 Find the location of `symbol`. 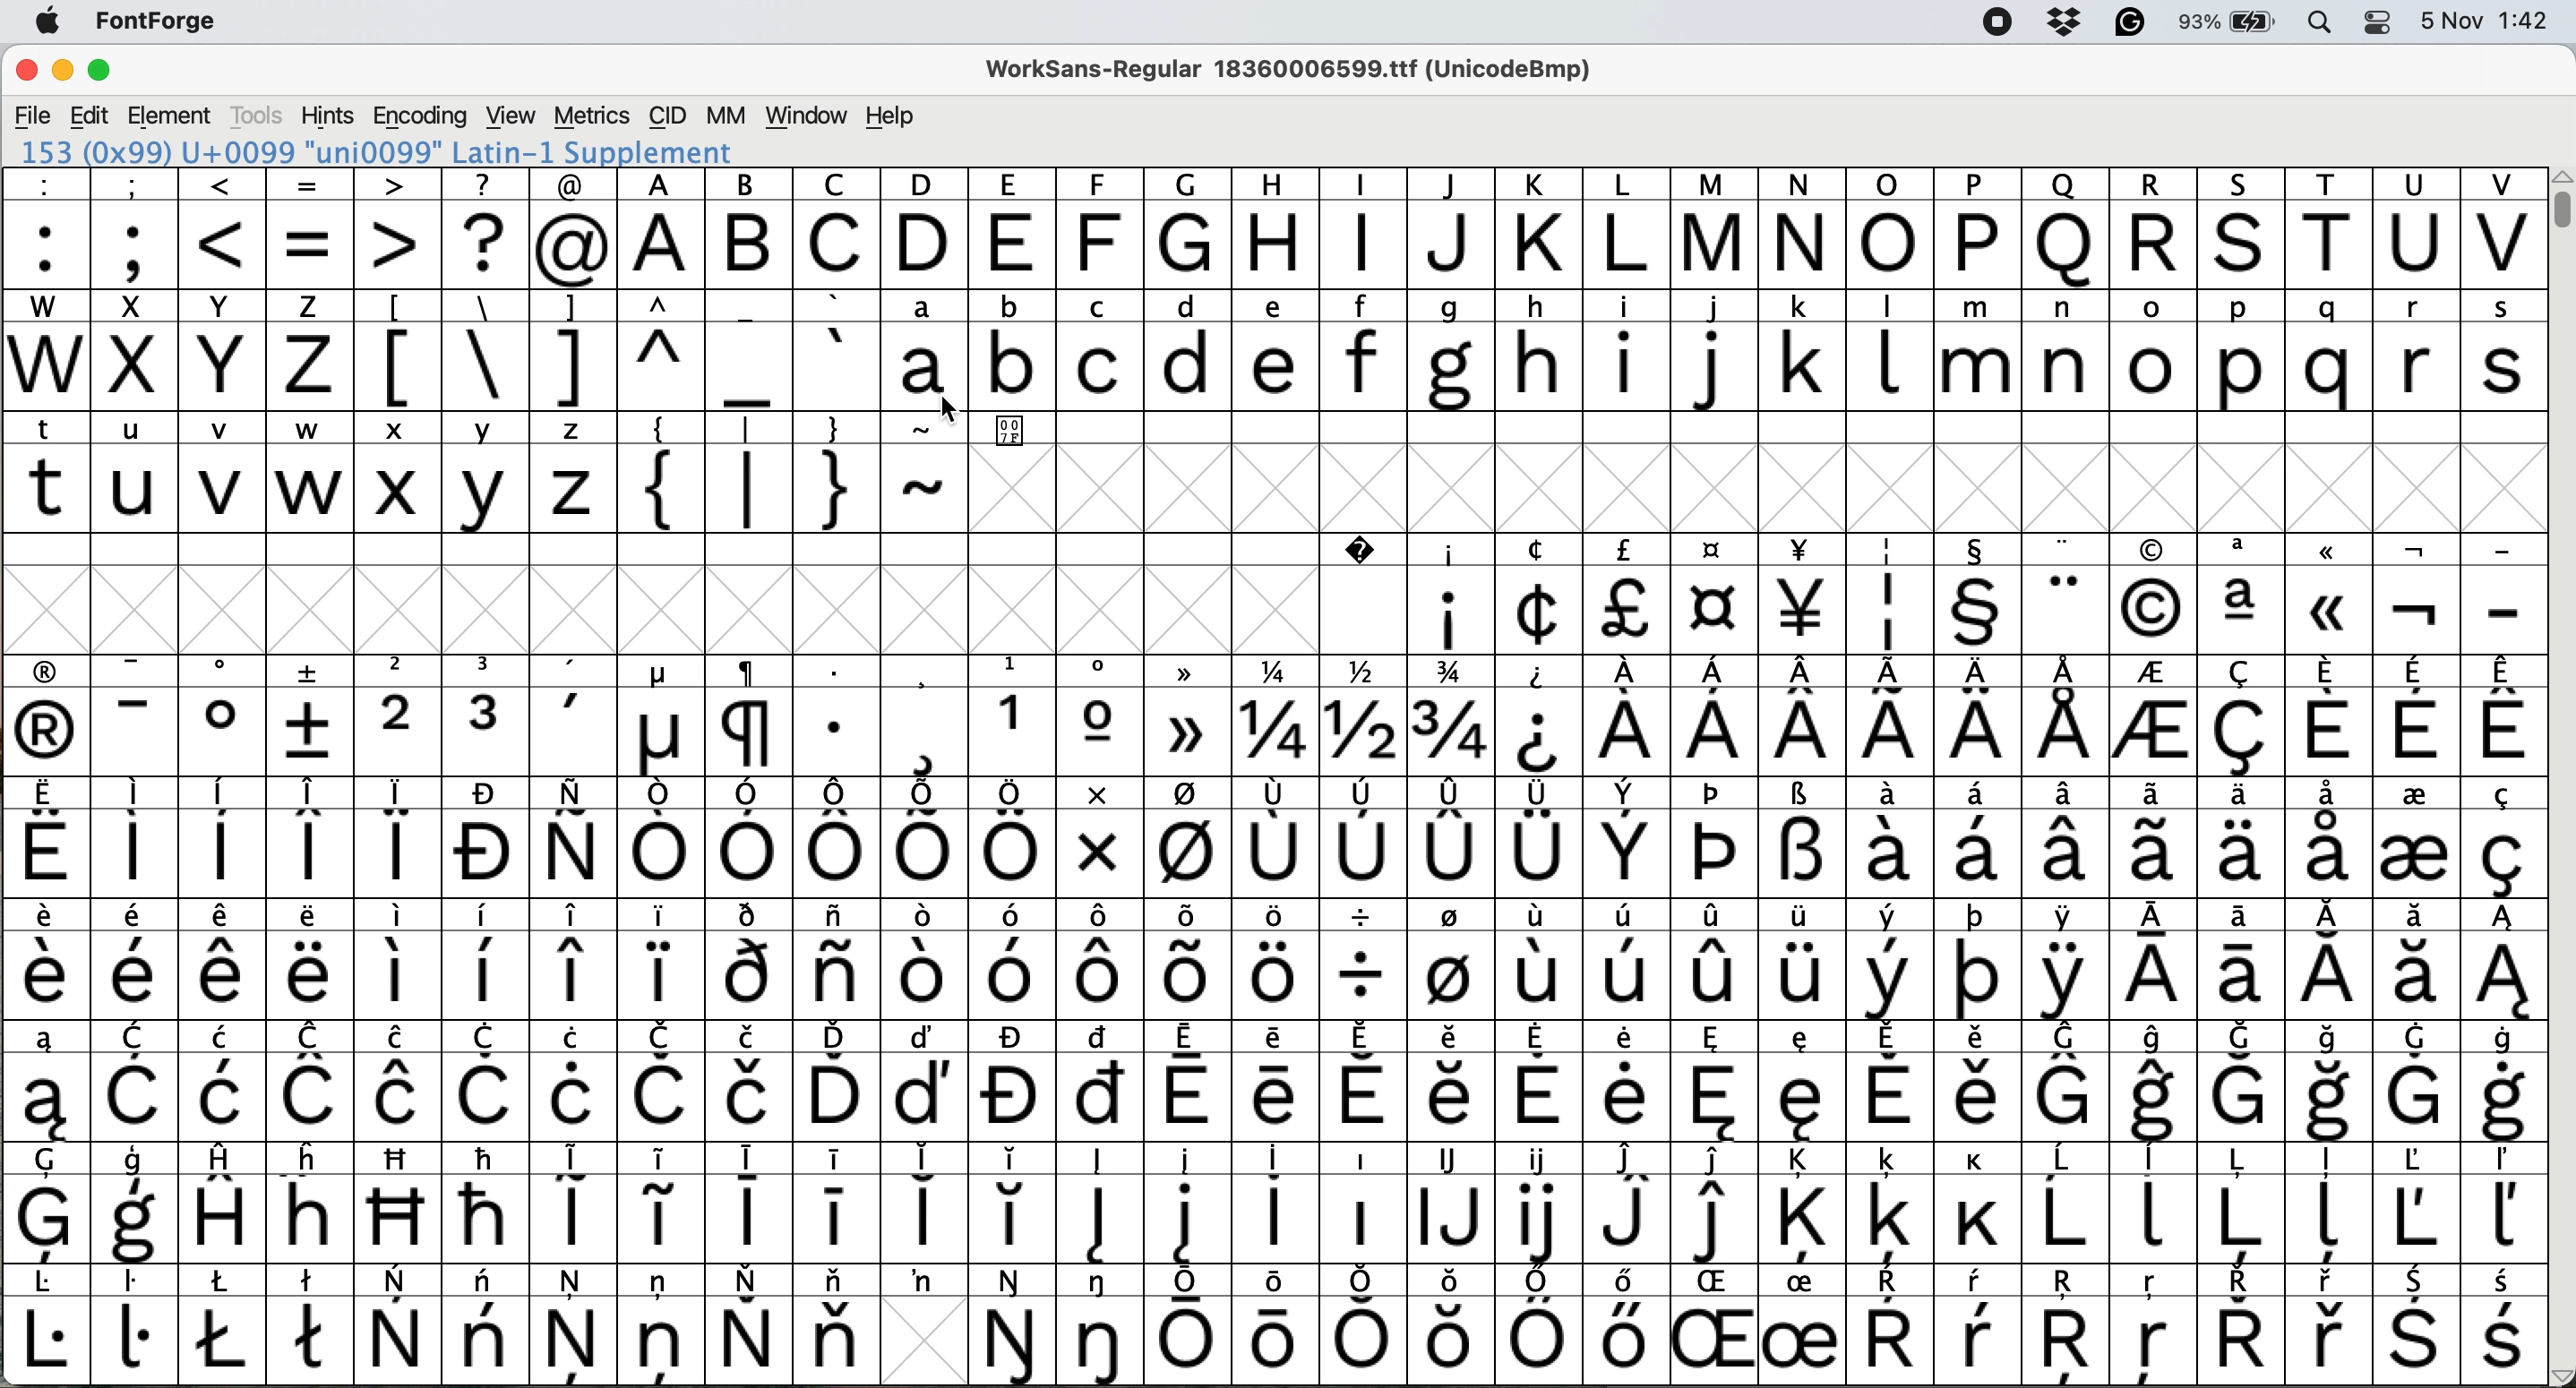

symbol is located at coordinates (2242, 960).